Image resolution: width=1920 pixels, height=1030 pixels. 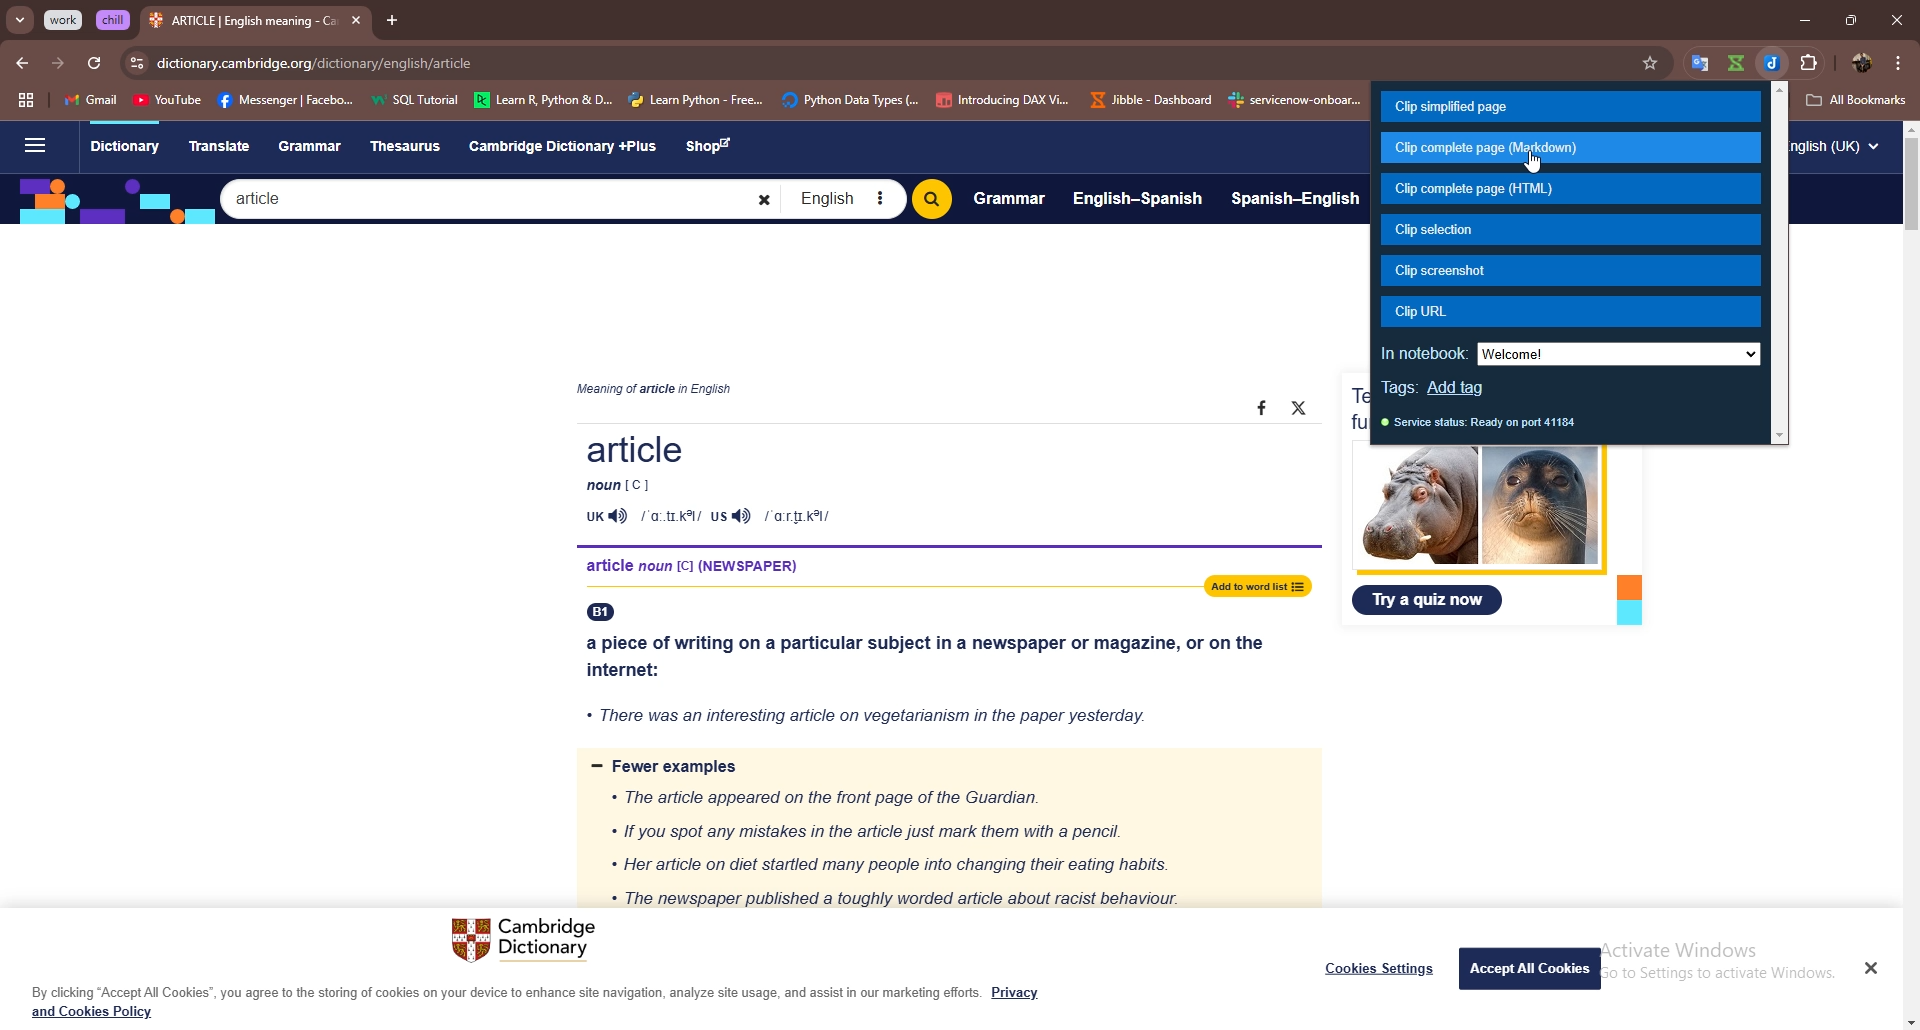 What do you see at coordinates (536, 1002) in the screenshot?
I see `By clicking “Accept All Cookies”, you agree to the storing of cookies on your device to enhance site navigation, analyze site usage, and assist in our marketing efforts. Privacy
and Cookies Policy` at bounding box center [536, 1002].